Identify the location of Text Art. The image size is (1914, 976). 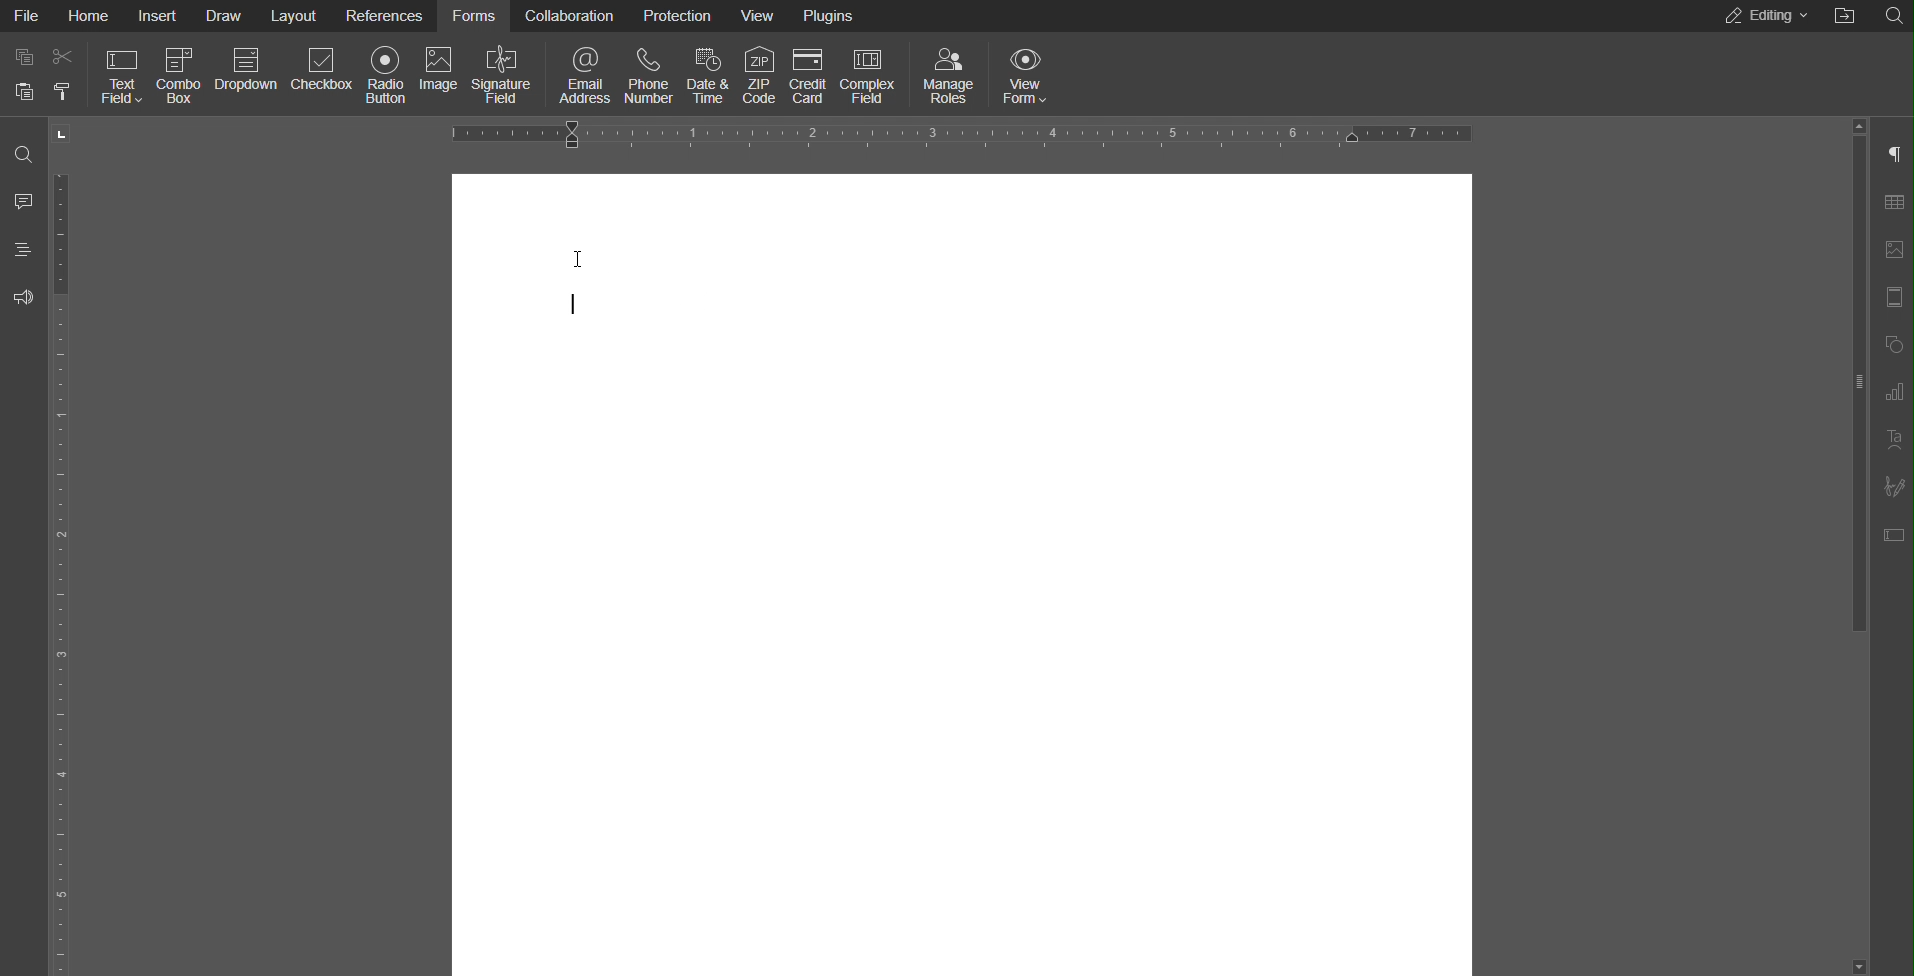
(1891, 439).